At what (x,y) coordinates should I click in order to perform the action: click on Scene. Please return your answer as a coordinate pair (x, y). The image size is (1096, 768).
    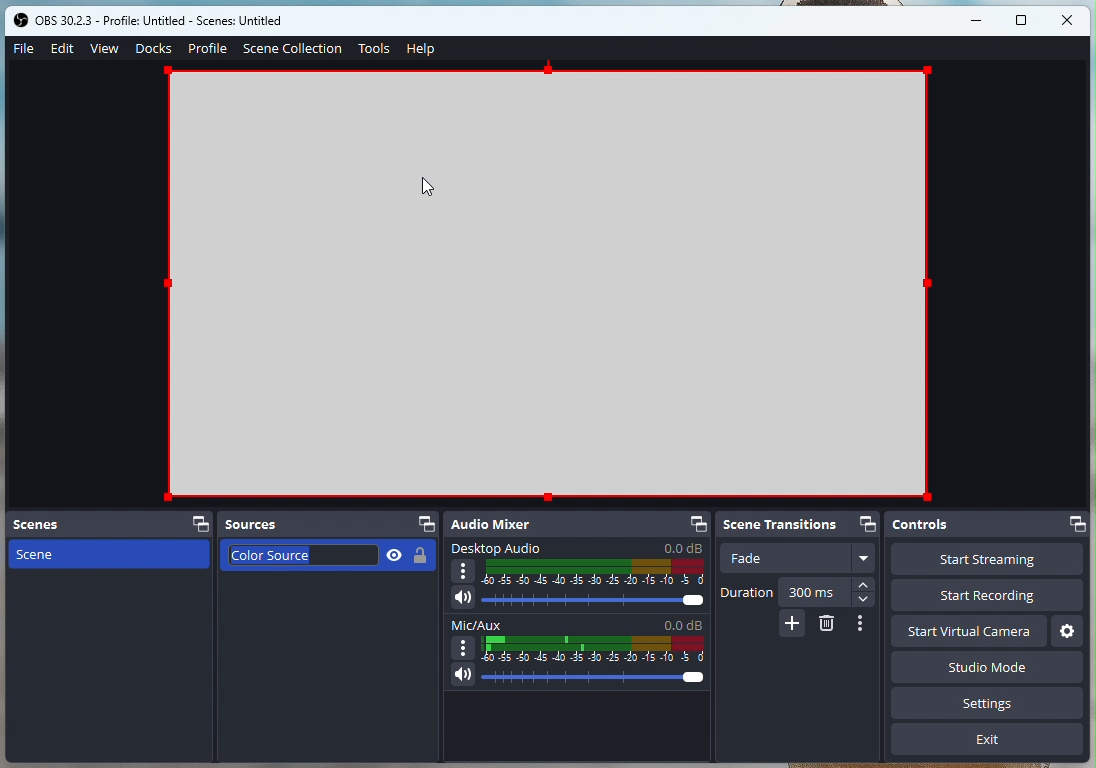
    Looking at the image, I should click on (105, 554).